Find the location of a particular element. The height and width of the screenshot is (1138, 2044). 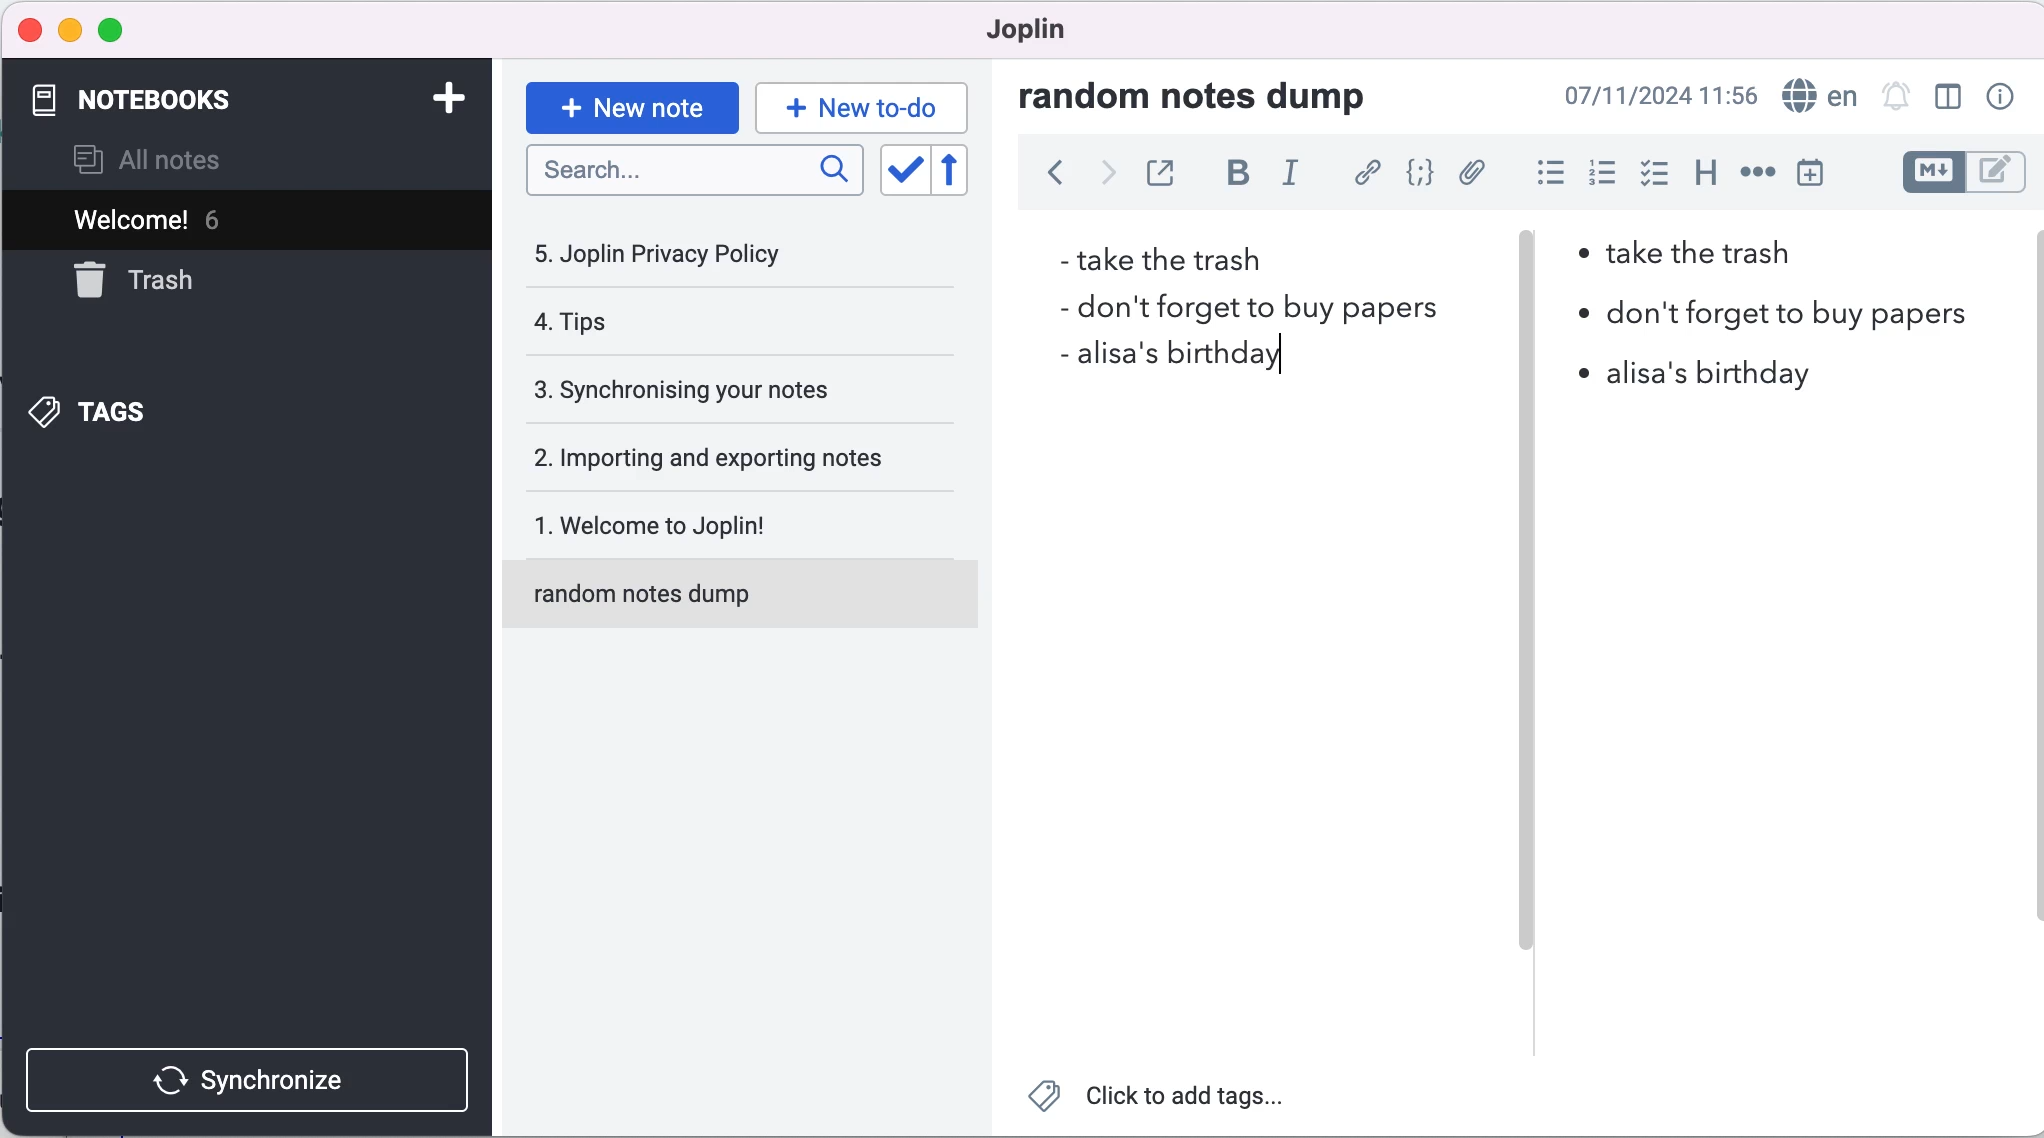

click to add tags is located at coordinates (1166, 1100).